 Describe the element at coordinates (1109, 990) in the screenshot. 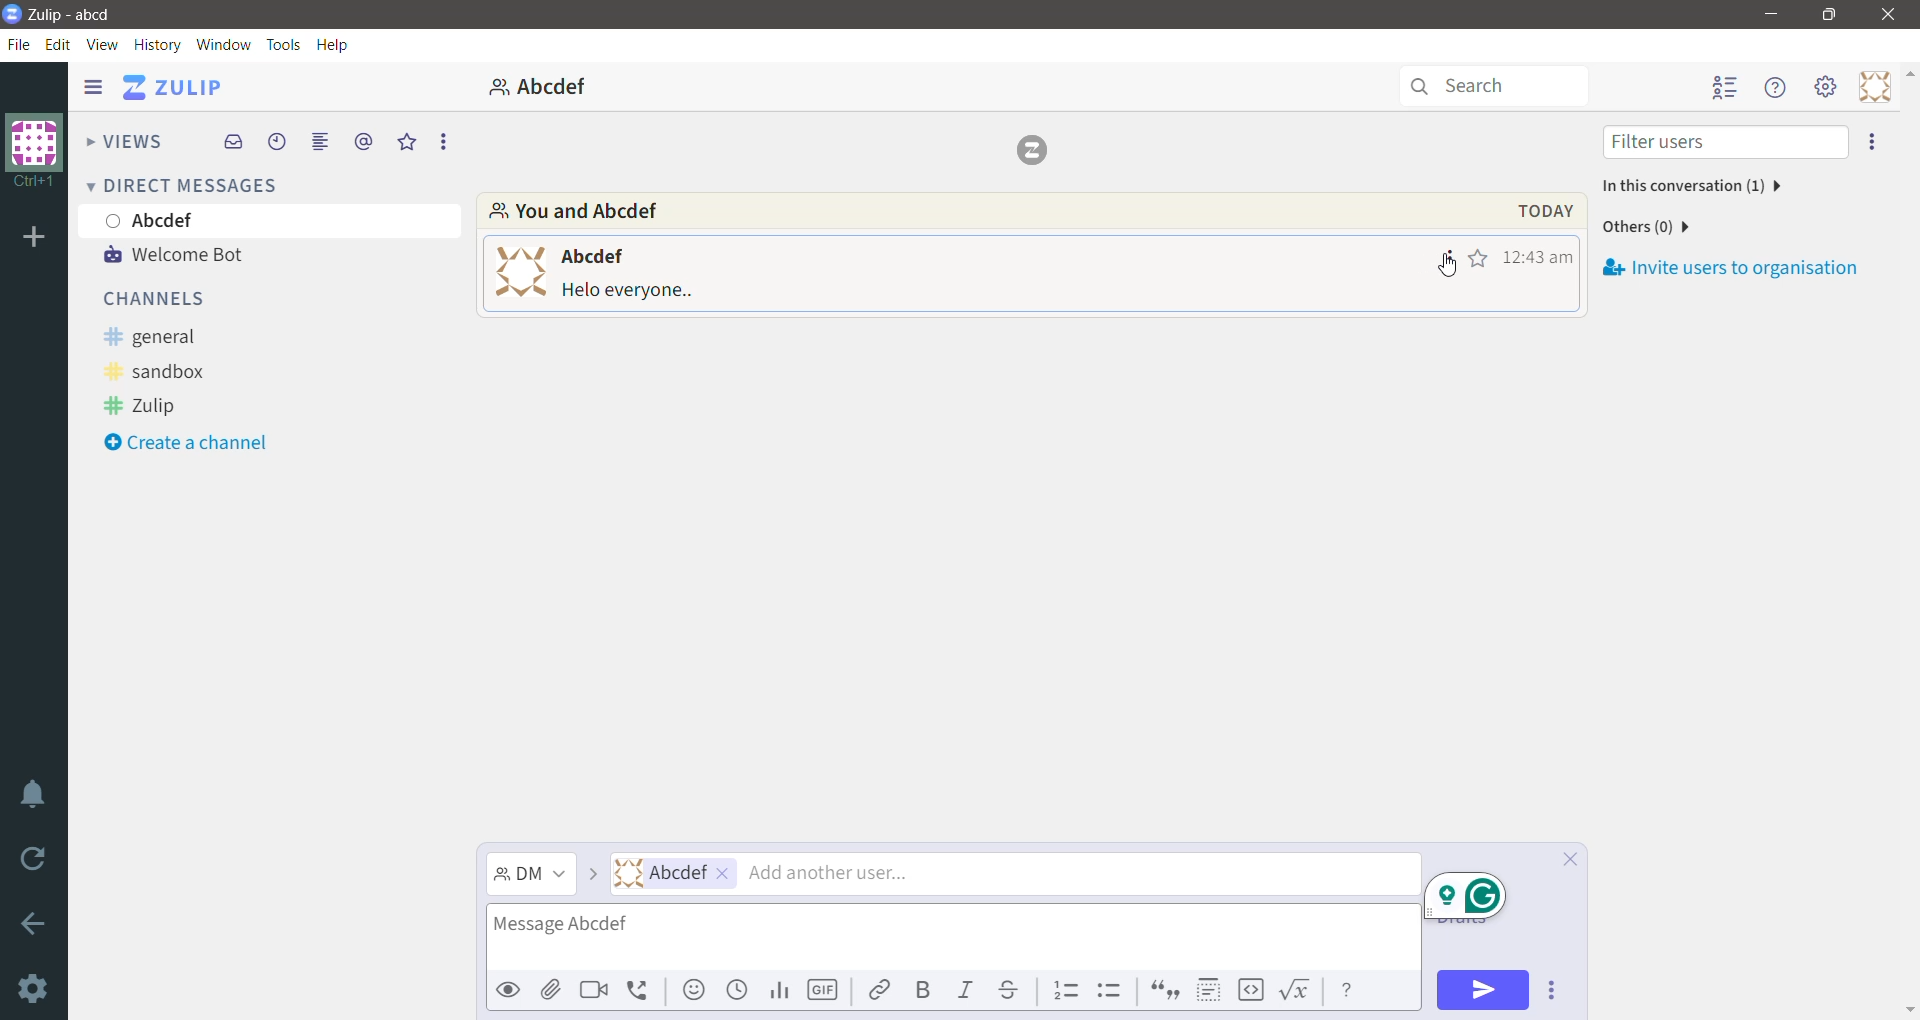

I see `Bulleted list` at that location.